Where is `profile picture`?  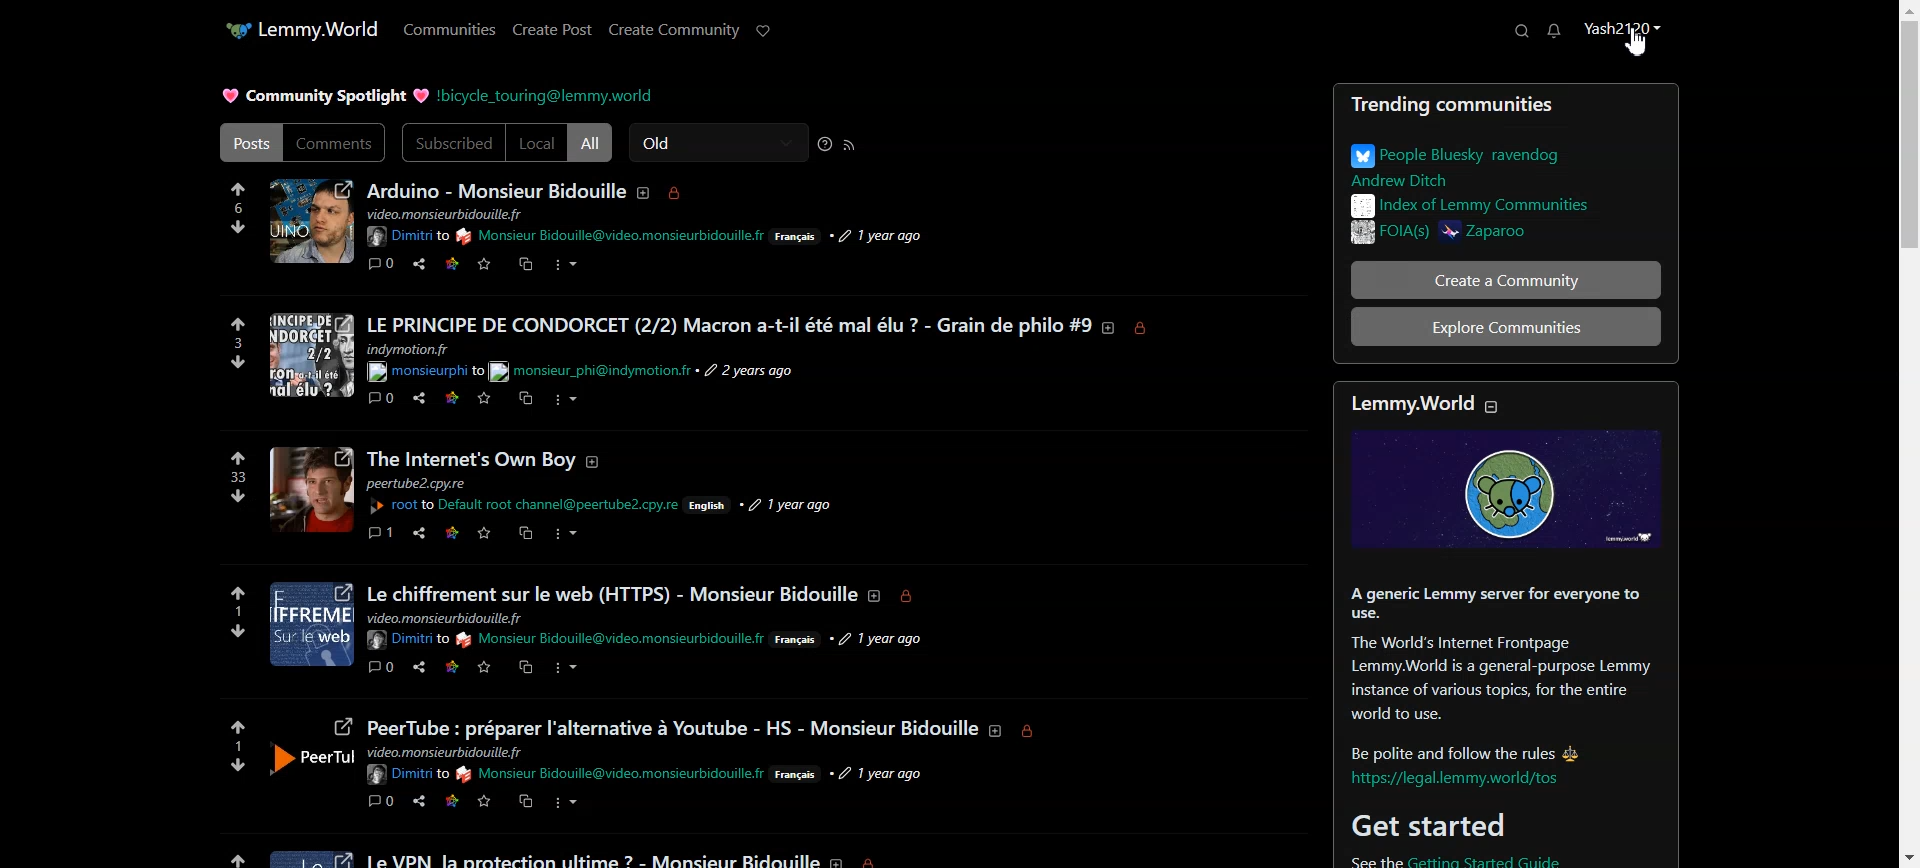
profile picture is located at coordinates (310, 627).